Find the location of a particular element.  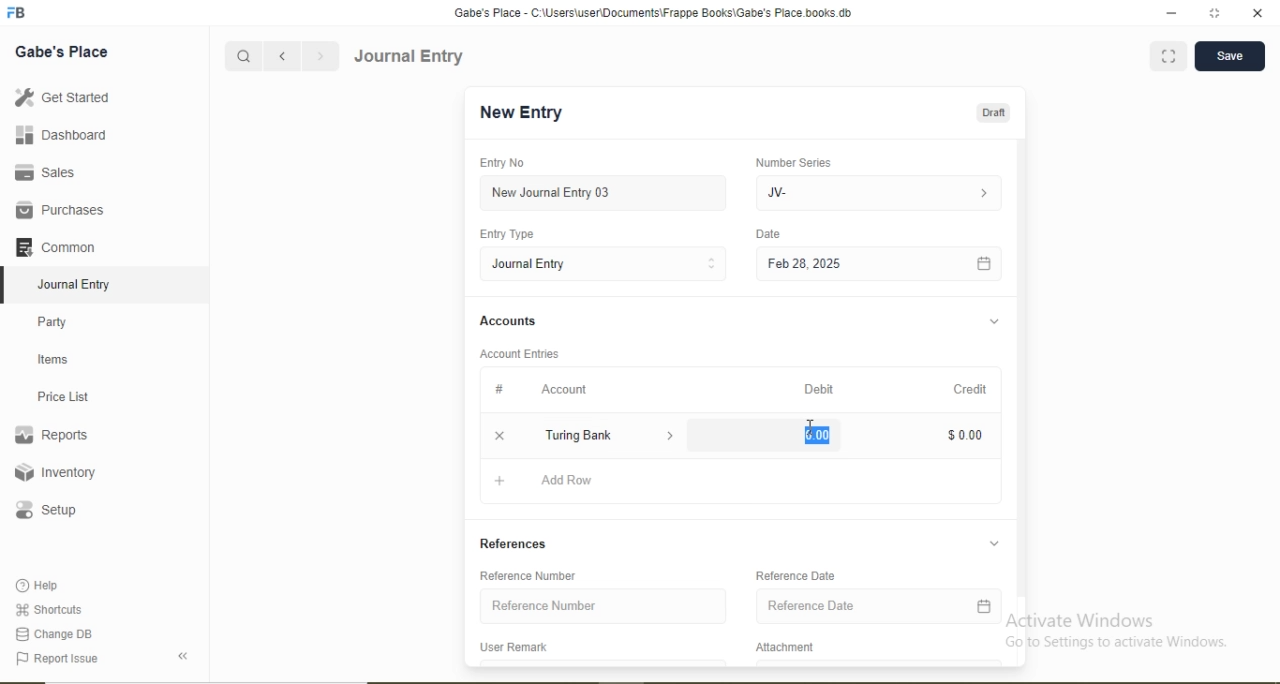

Backward is located at coordinates (282, 57).